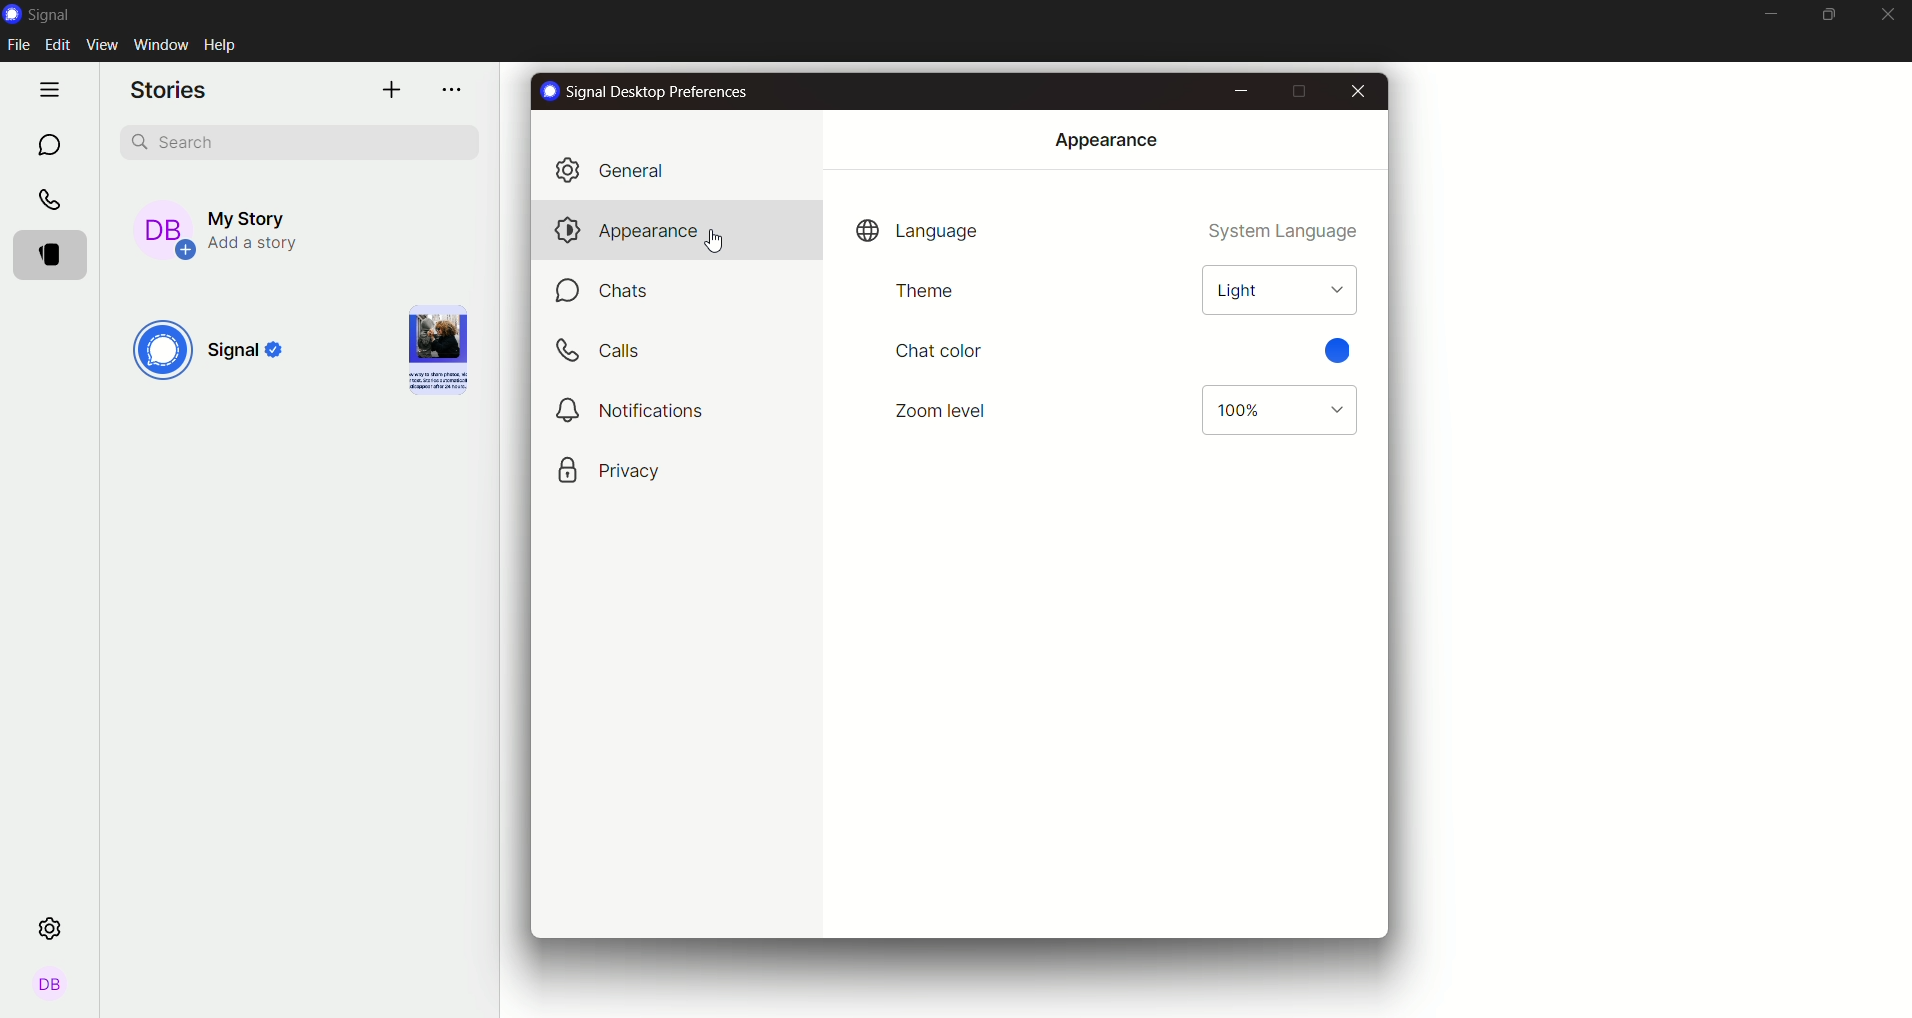 This screenshot has height=1018, width=1912. Describe the element at coordinates (54, 927) in the screenshot. I see `settings` at that location.